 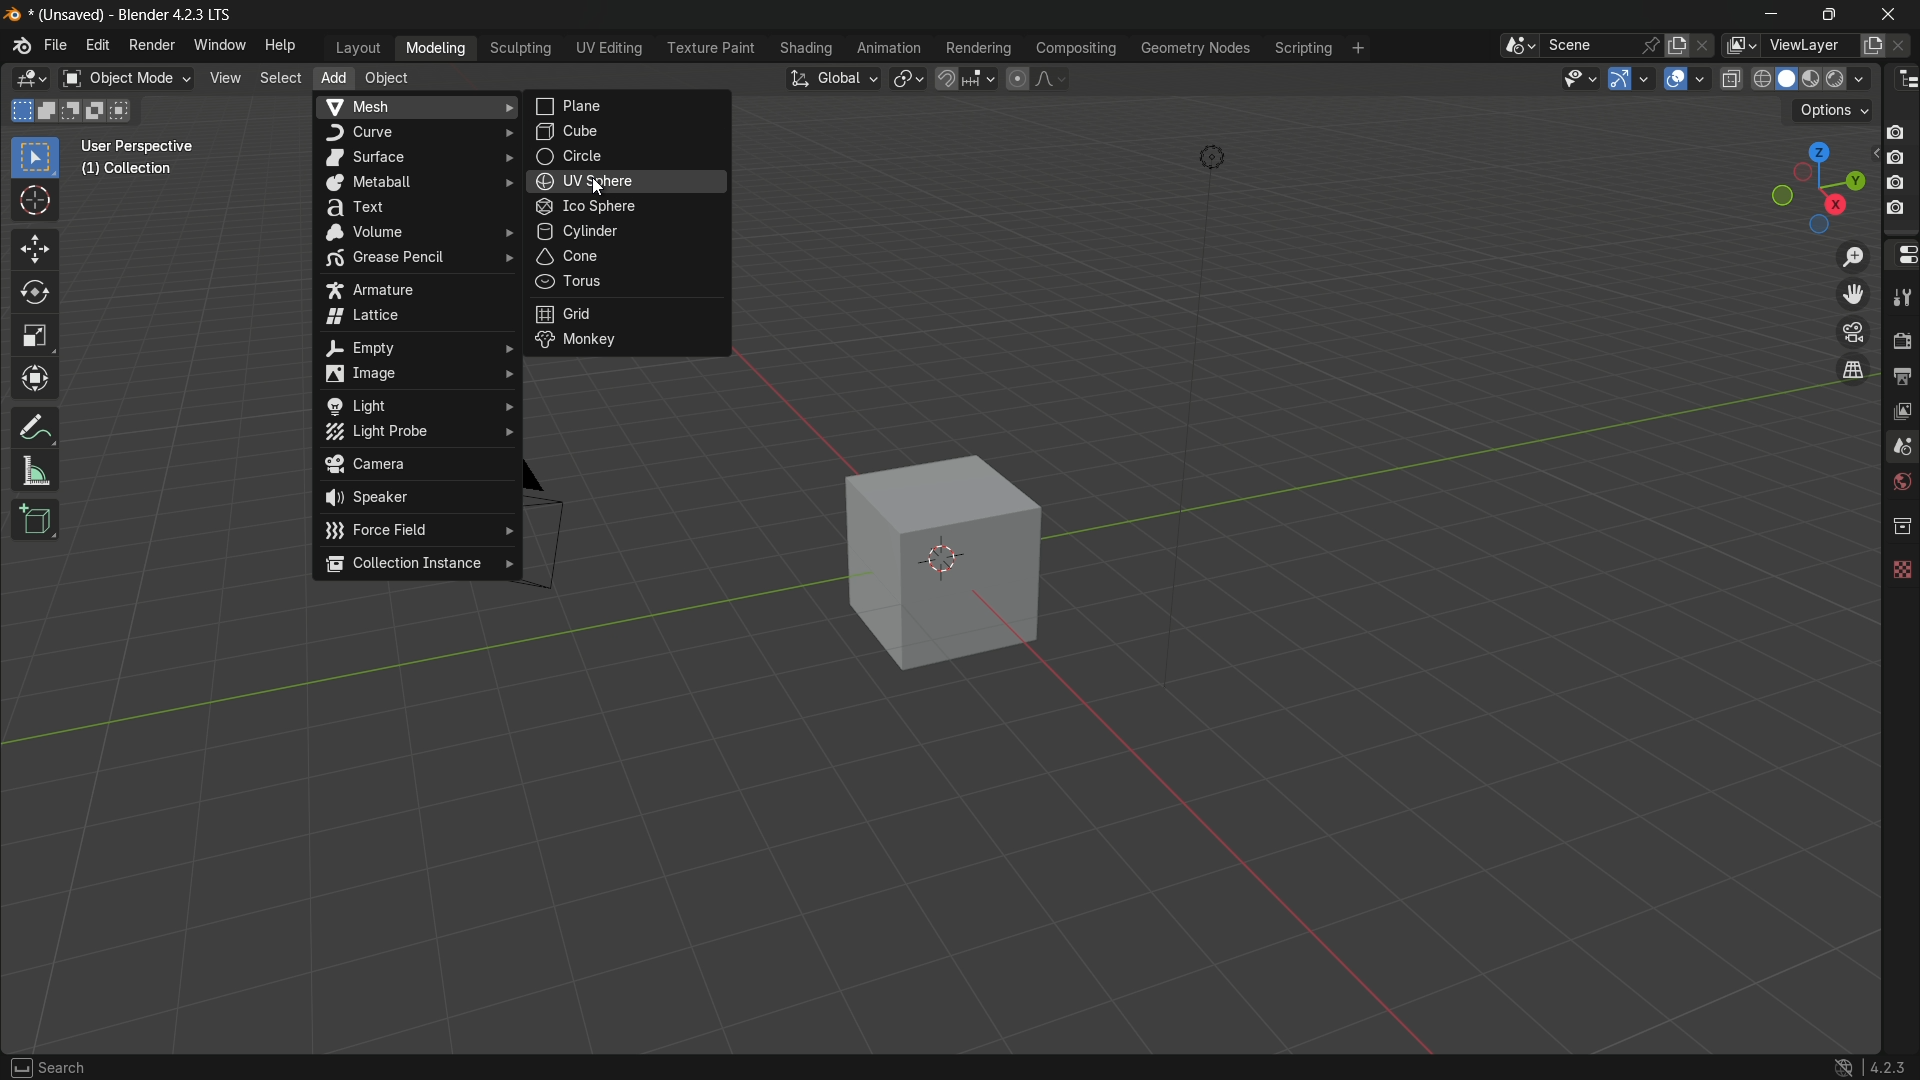 What do you see at coordinates (418, 531) in the screenshot?
I see `force field` at bounding box center [418, 531].